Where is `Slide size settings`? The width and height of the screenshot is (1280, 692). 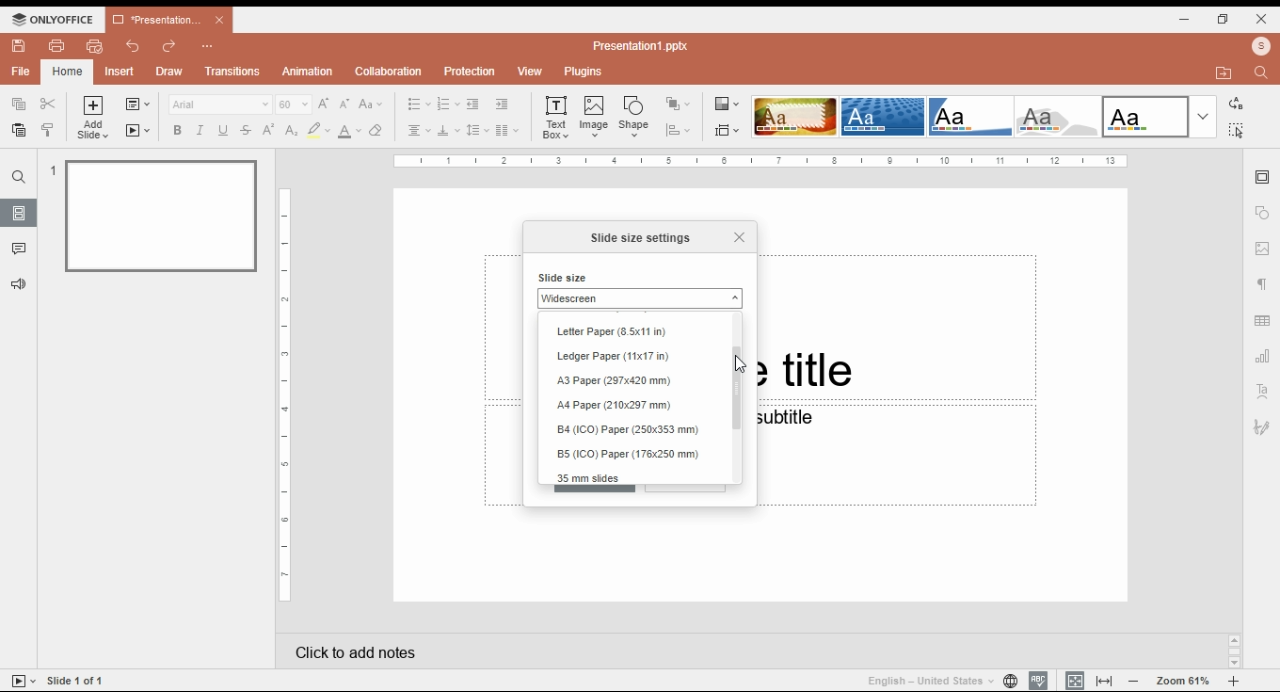 Slide size settings is located at coordinates (642, 238).